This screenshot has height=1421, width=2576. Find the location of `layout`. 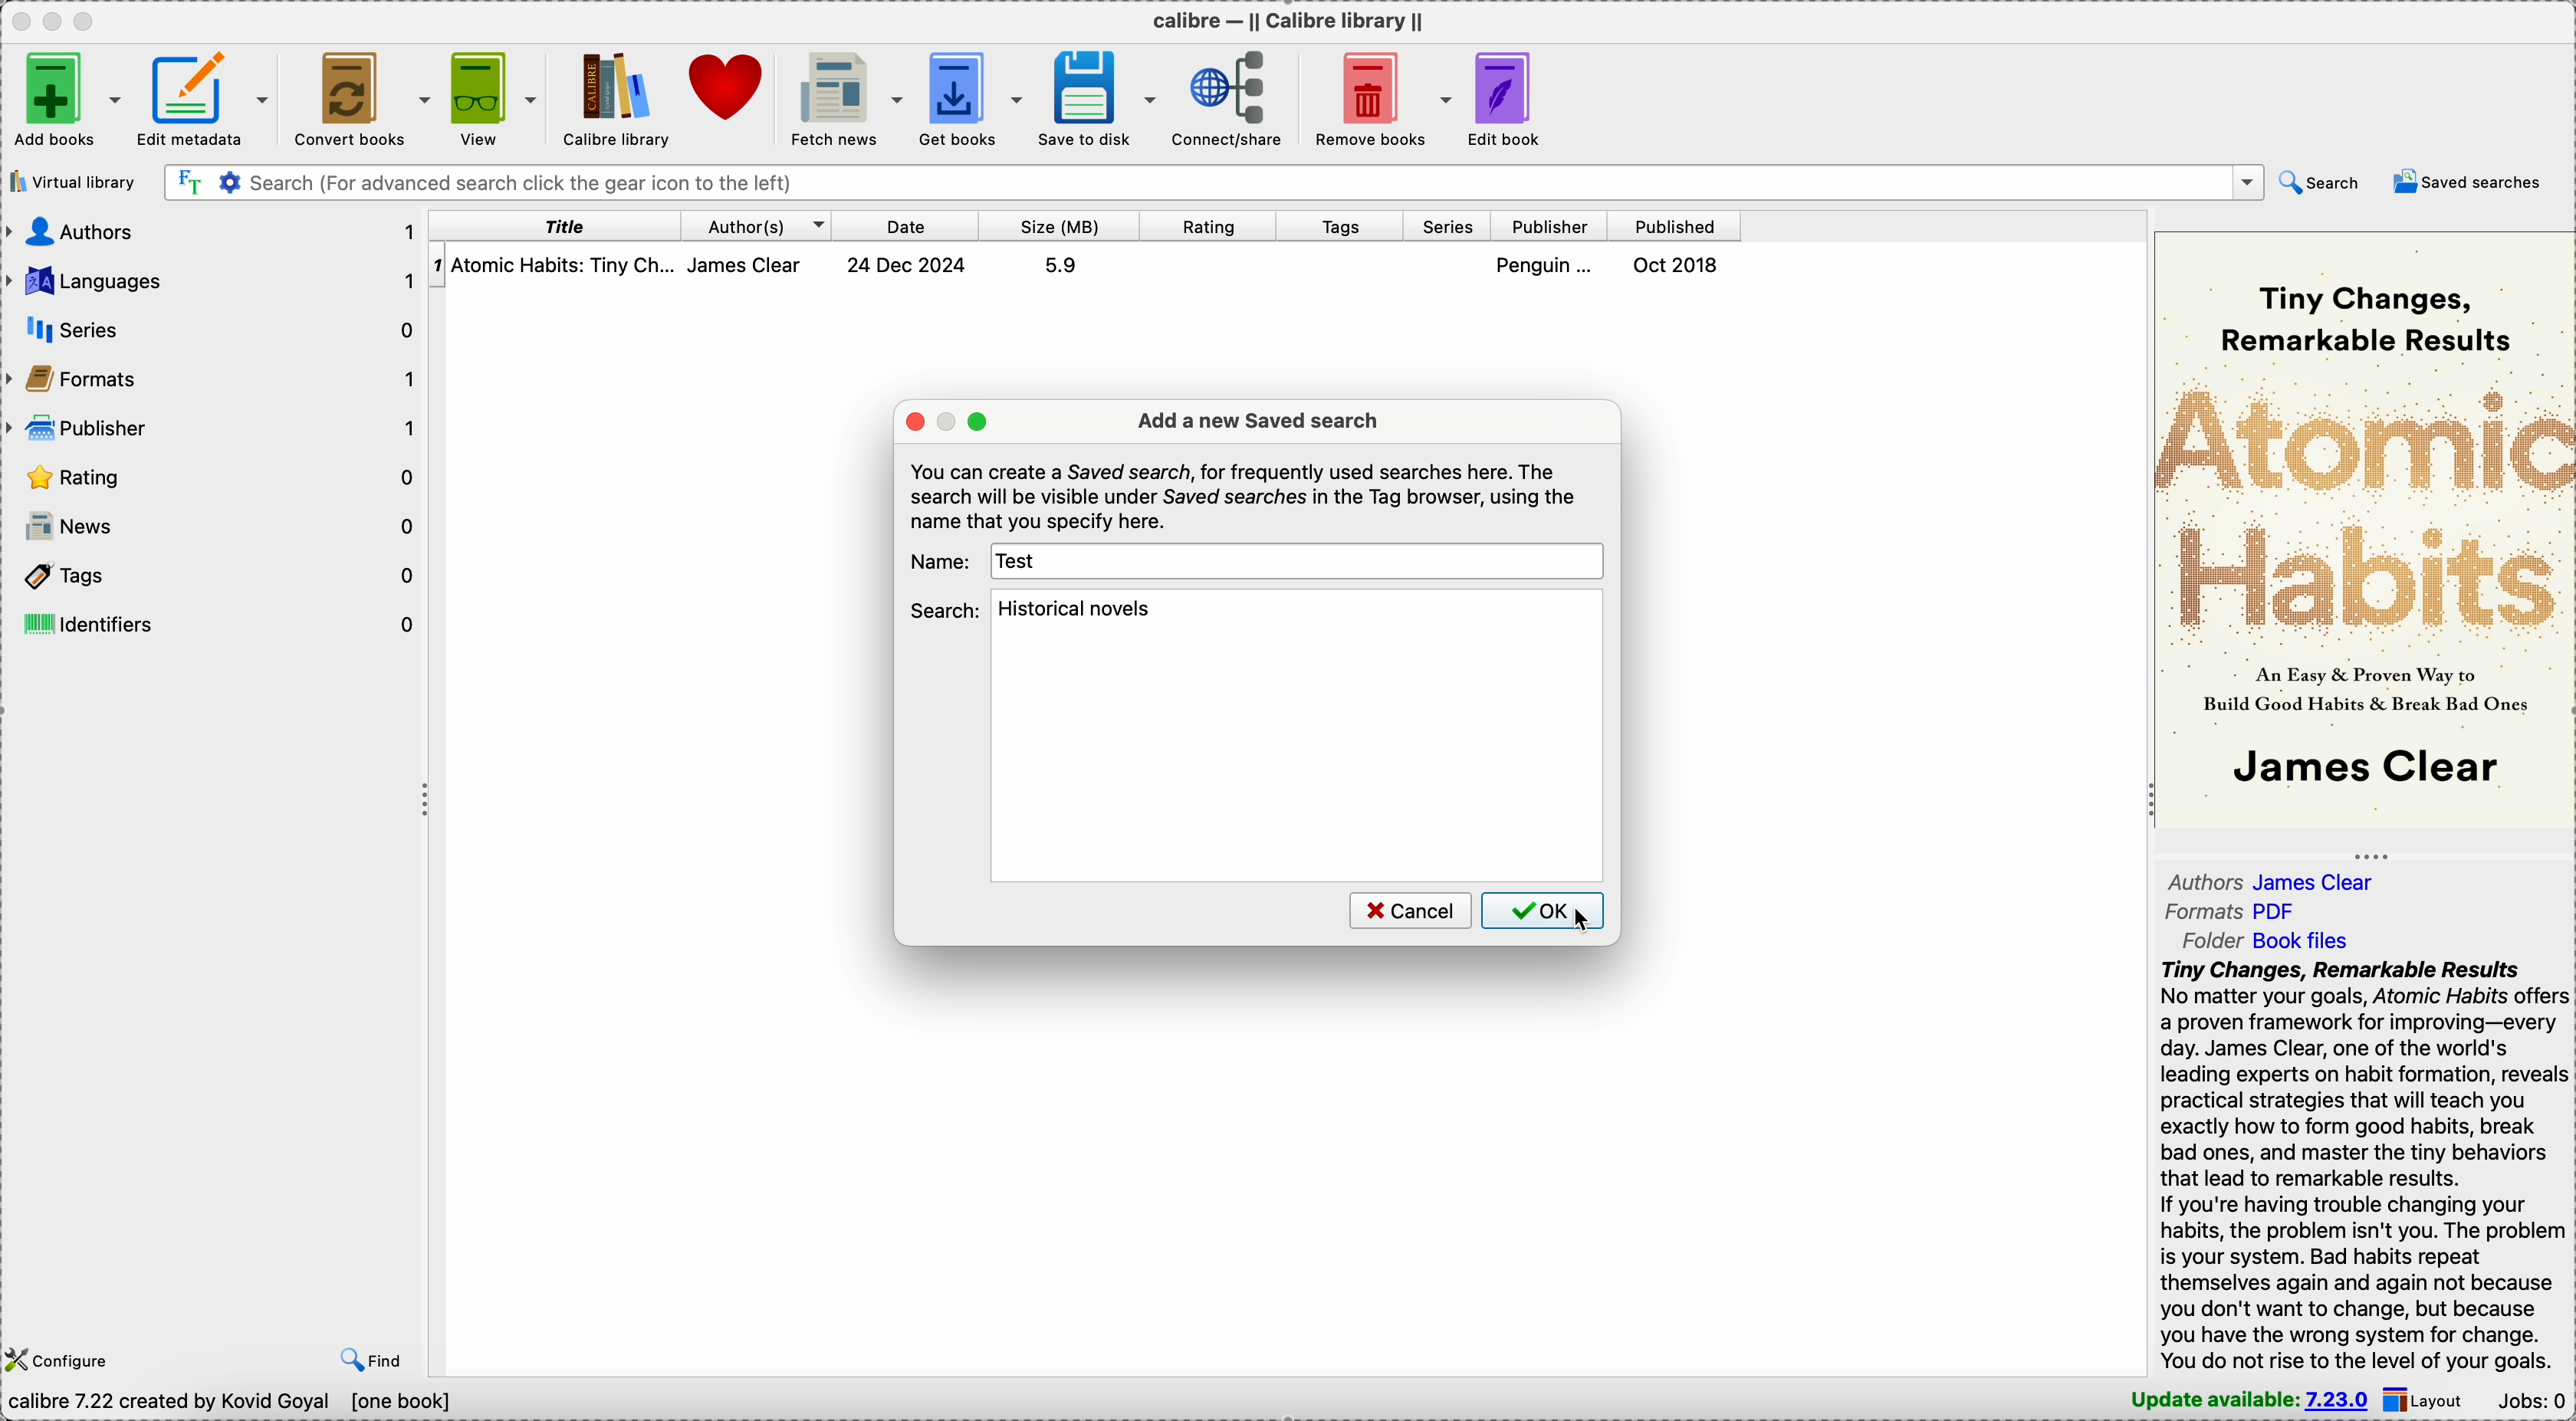

layout is located at coordinates (2430, 1399).